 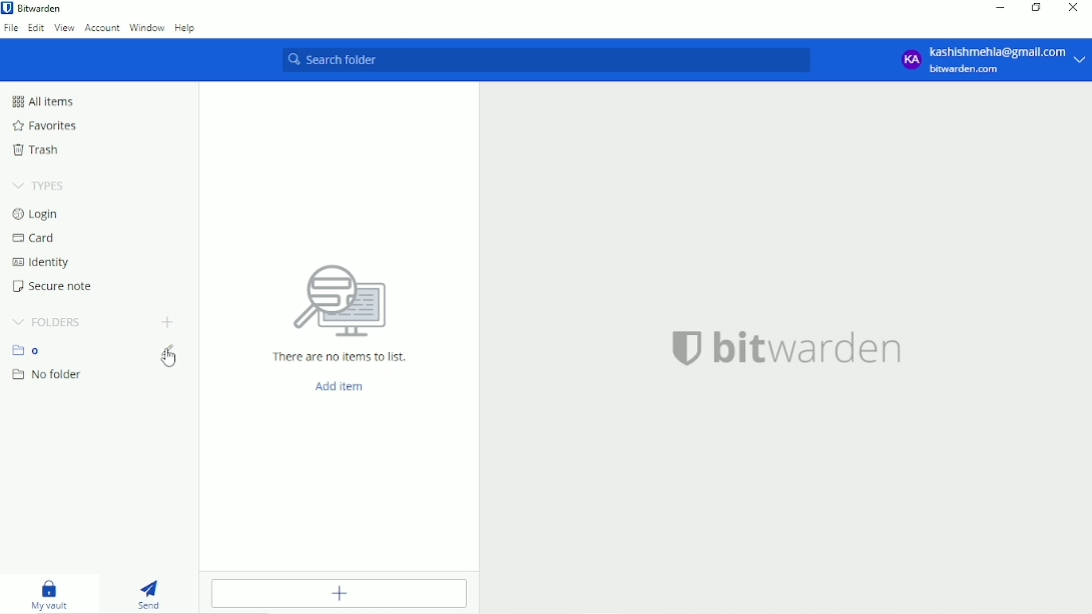 What do you see at coordinates (43, 126) in the screenshot?
I see `Favorites` at bounding box center [43, 126].